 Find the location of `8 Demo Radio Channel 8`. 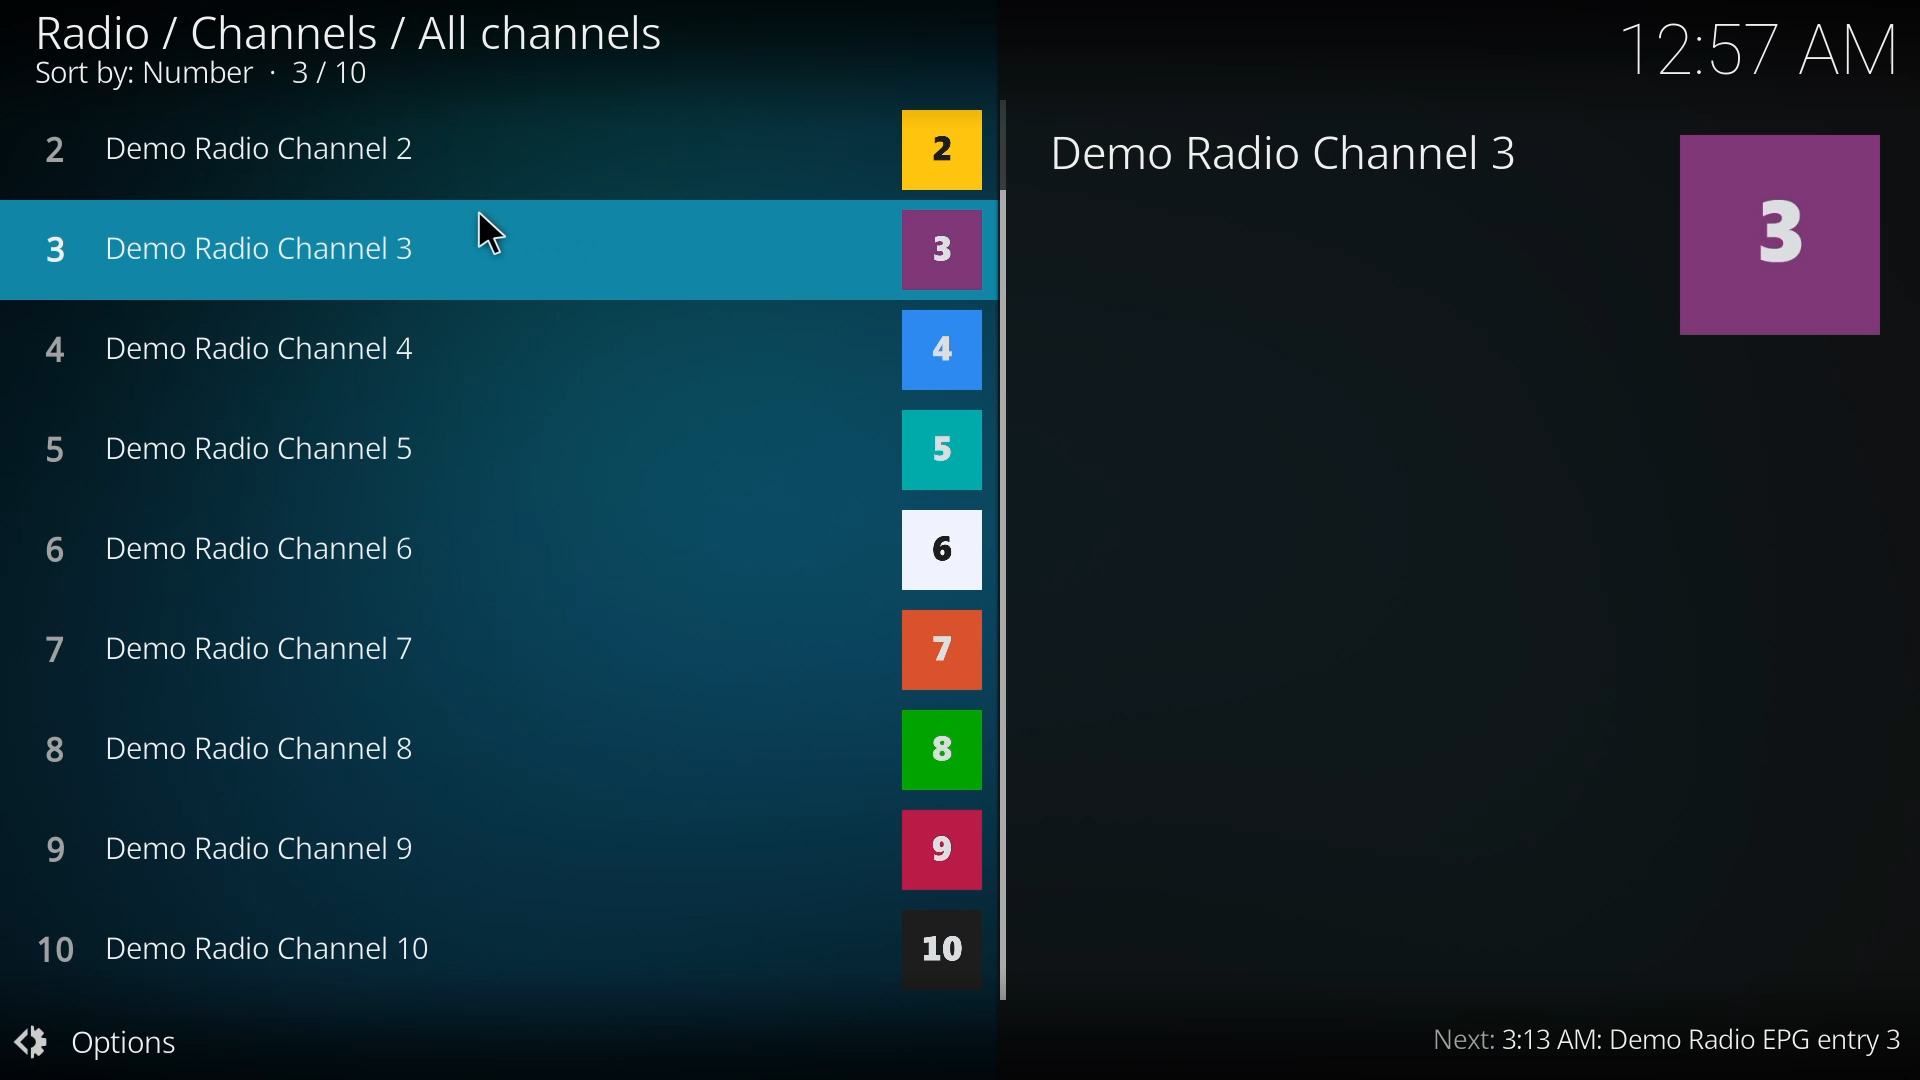

8 Demo Radio Channel 8 is located at coordinates (233, 750).